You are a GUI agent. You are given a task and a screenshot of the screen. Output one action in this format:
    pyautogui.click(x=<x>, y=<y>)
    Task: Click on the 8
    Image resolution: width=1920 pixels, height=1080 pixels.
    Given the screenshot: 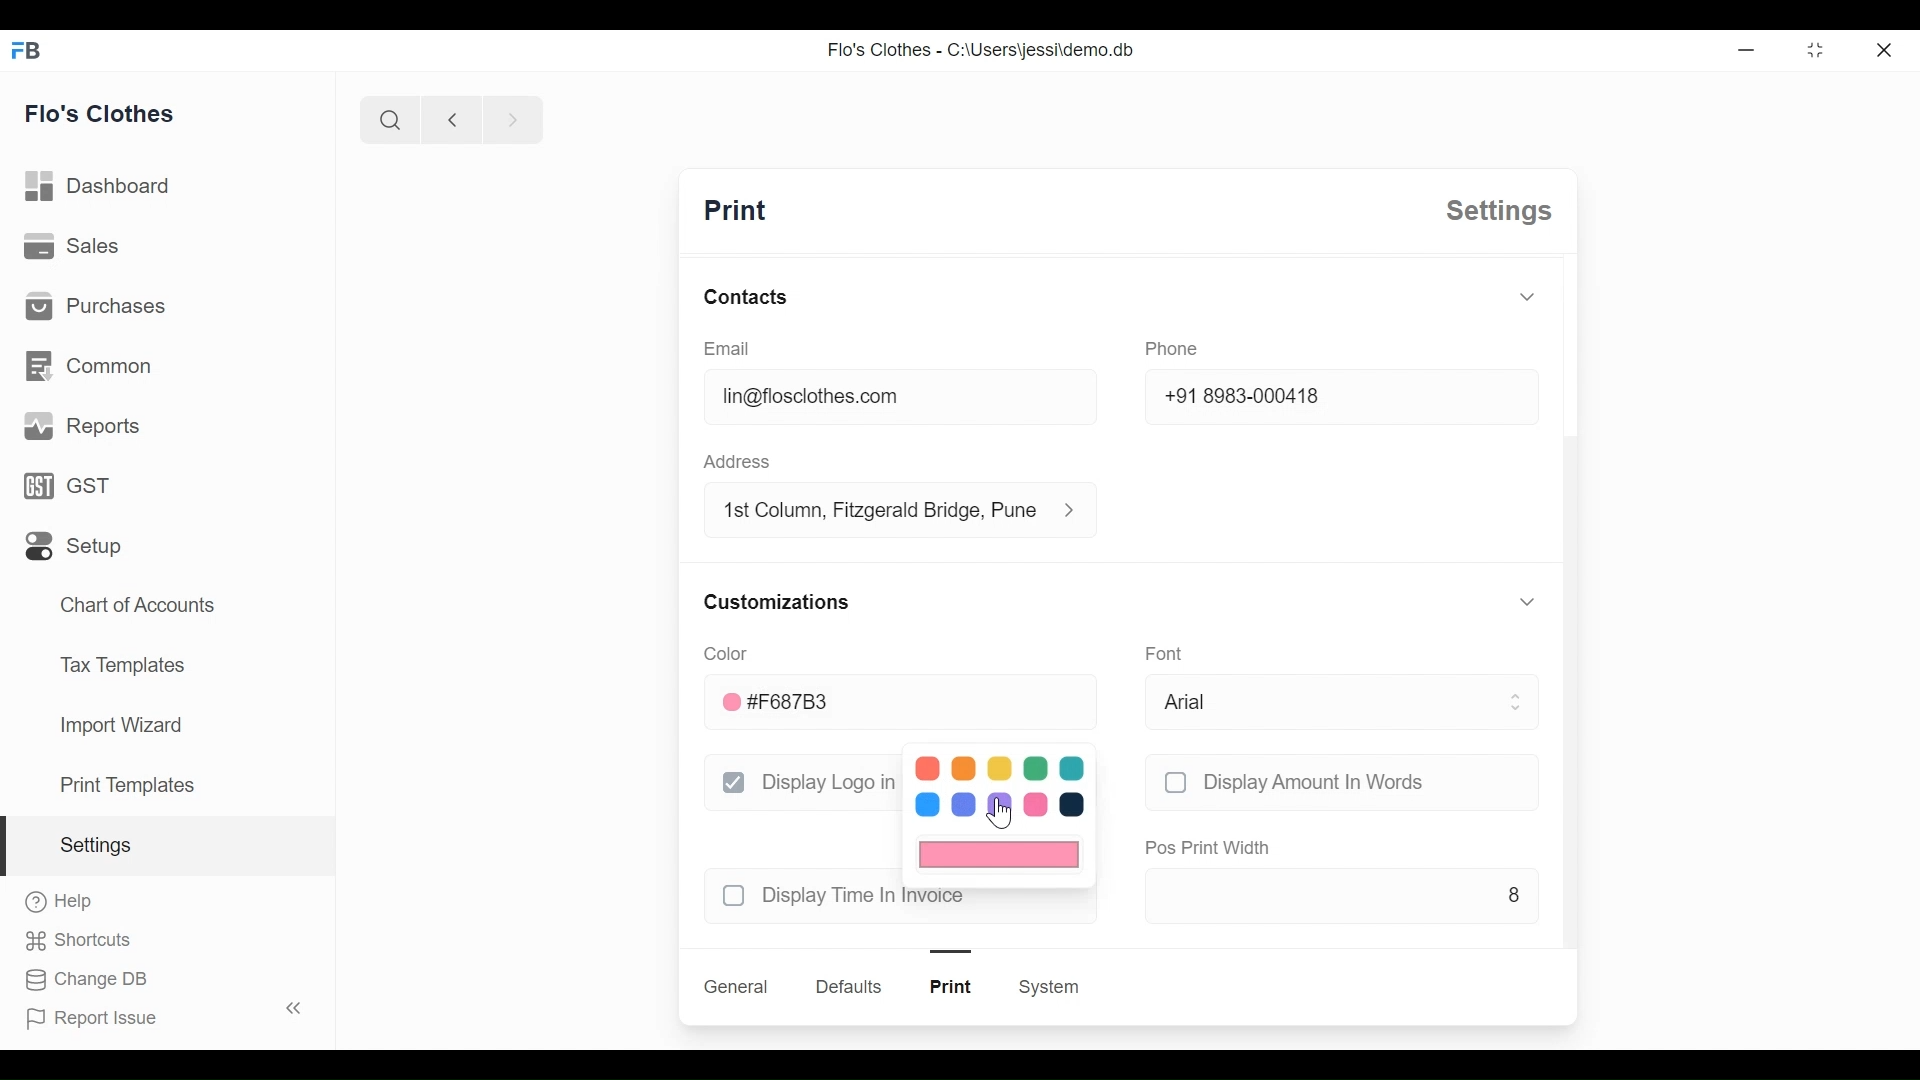 What is the action you would take?
    pyautogui.click(x=1342, y=894)
    